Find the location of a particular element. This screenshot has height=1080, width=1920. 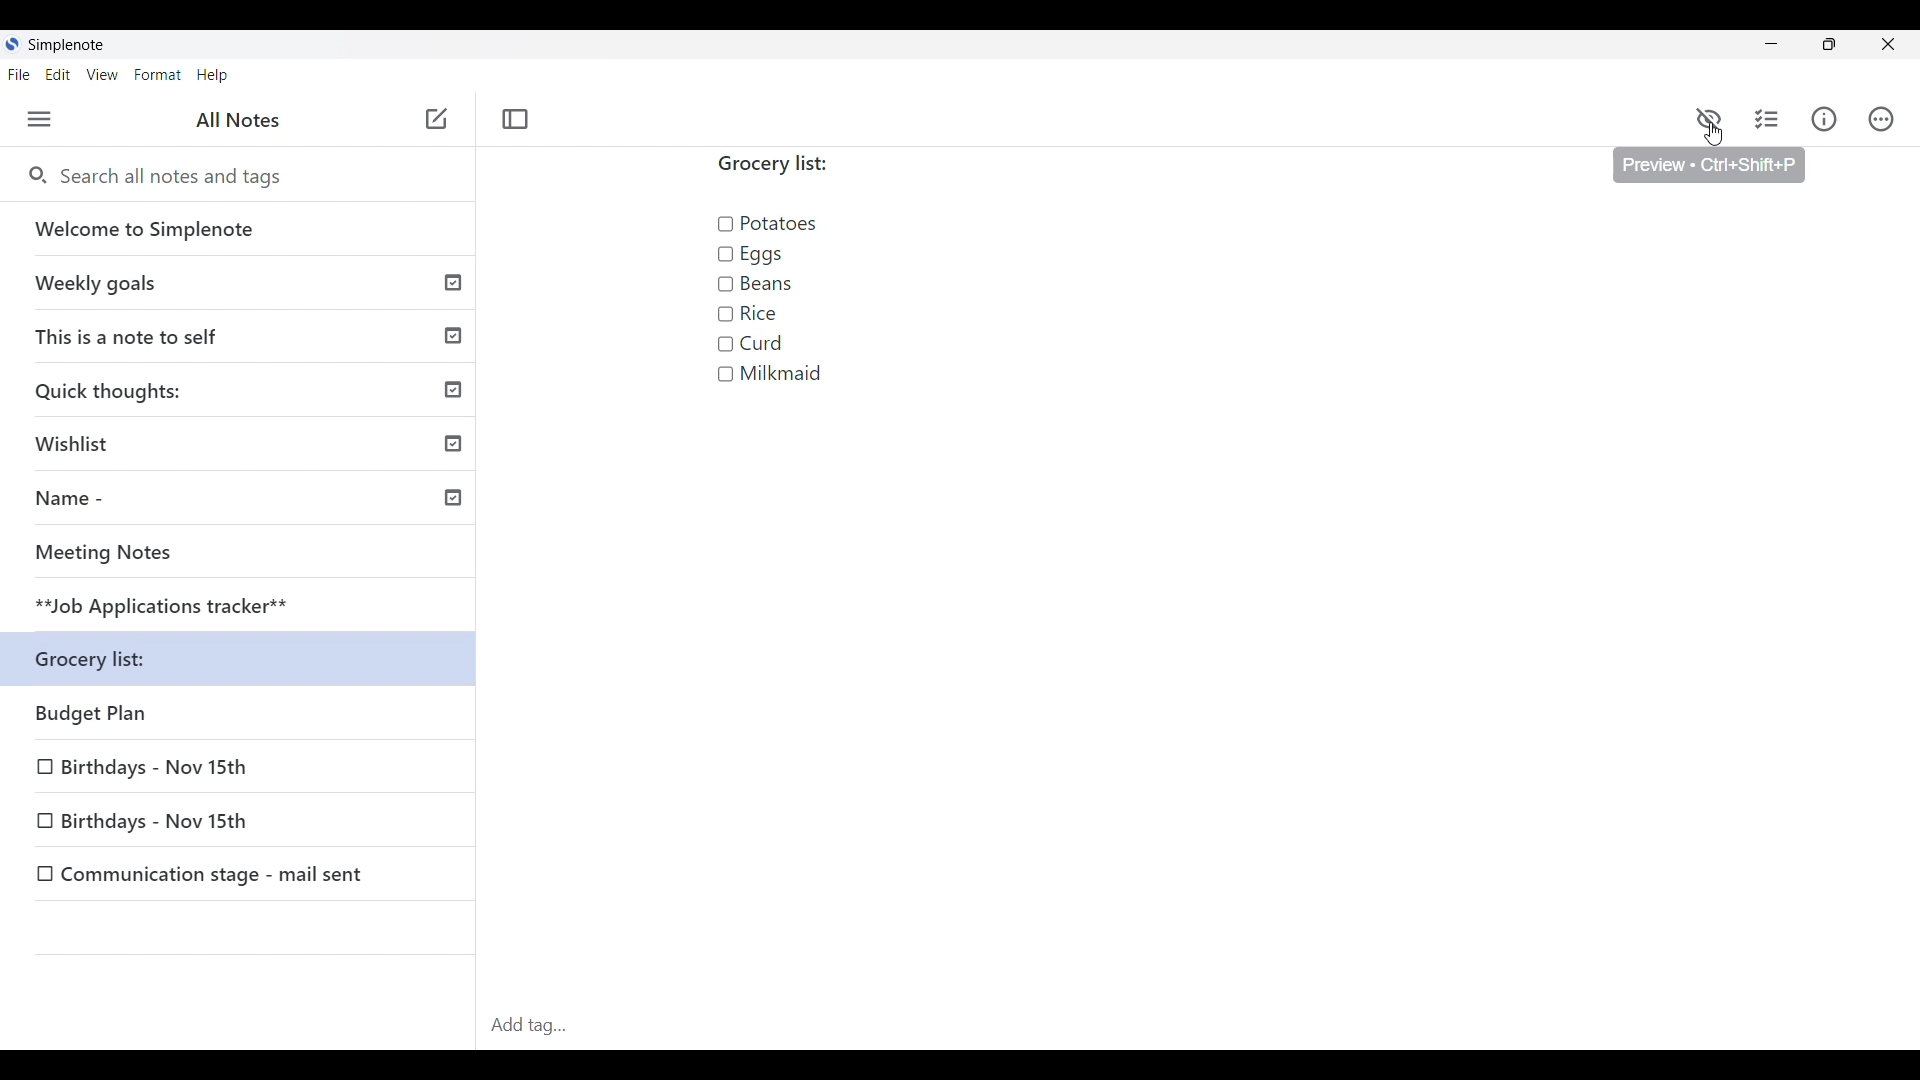

Help is located at coordinates (214, 76).